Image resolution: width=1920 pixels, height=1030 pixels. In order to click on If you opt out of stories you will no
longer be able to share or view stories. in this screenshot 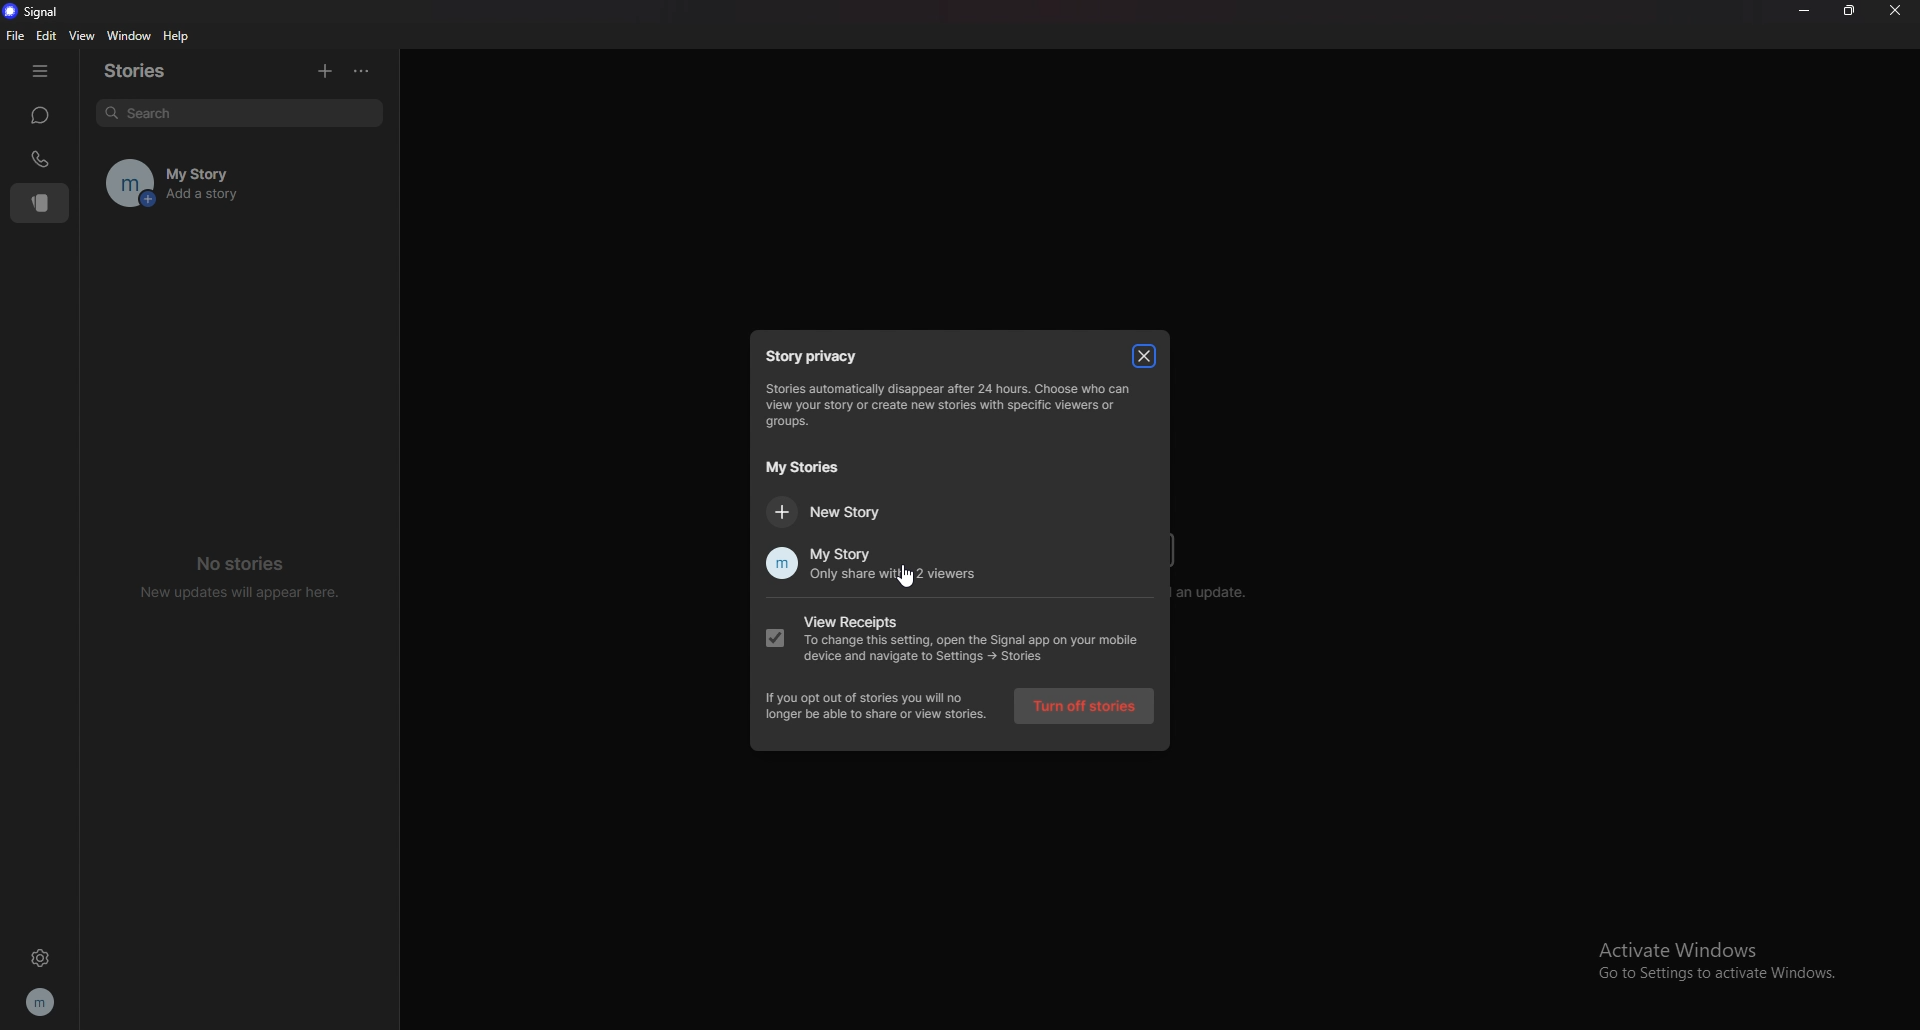, I will do `click(877, 706)`.